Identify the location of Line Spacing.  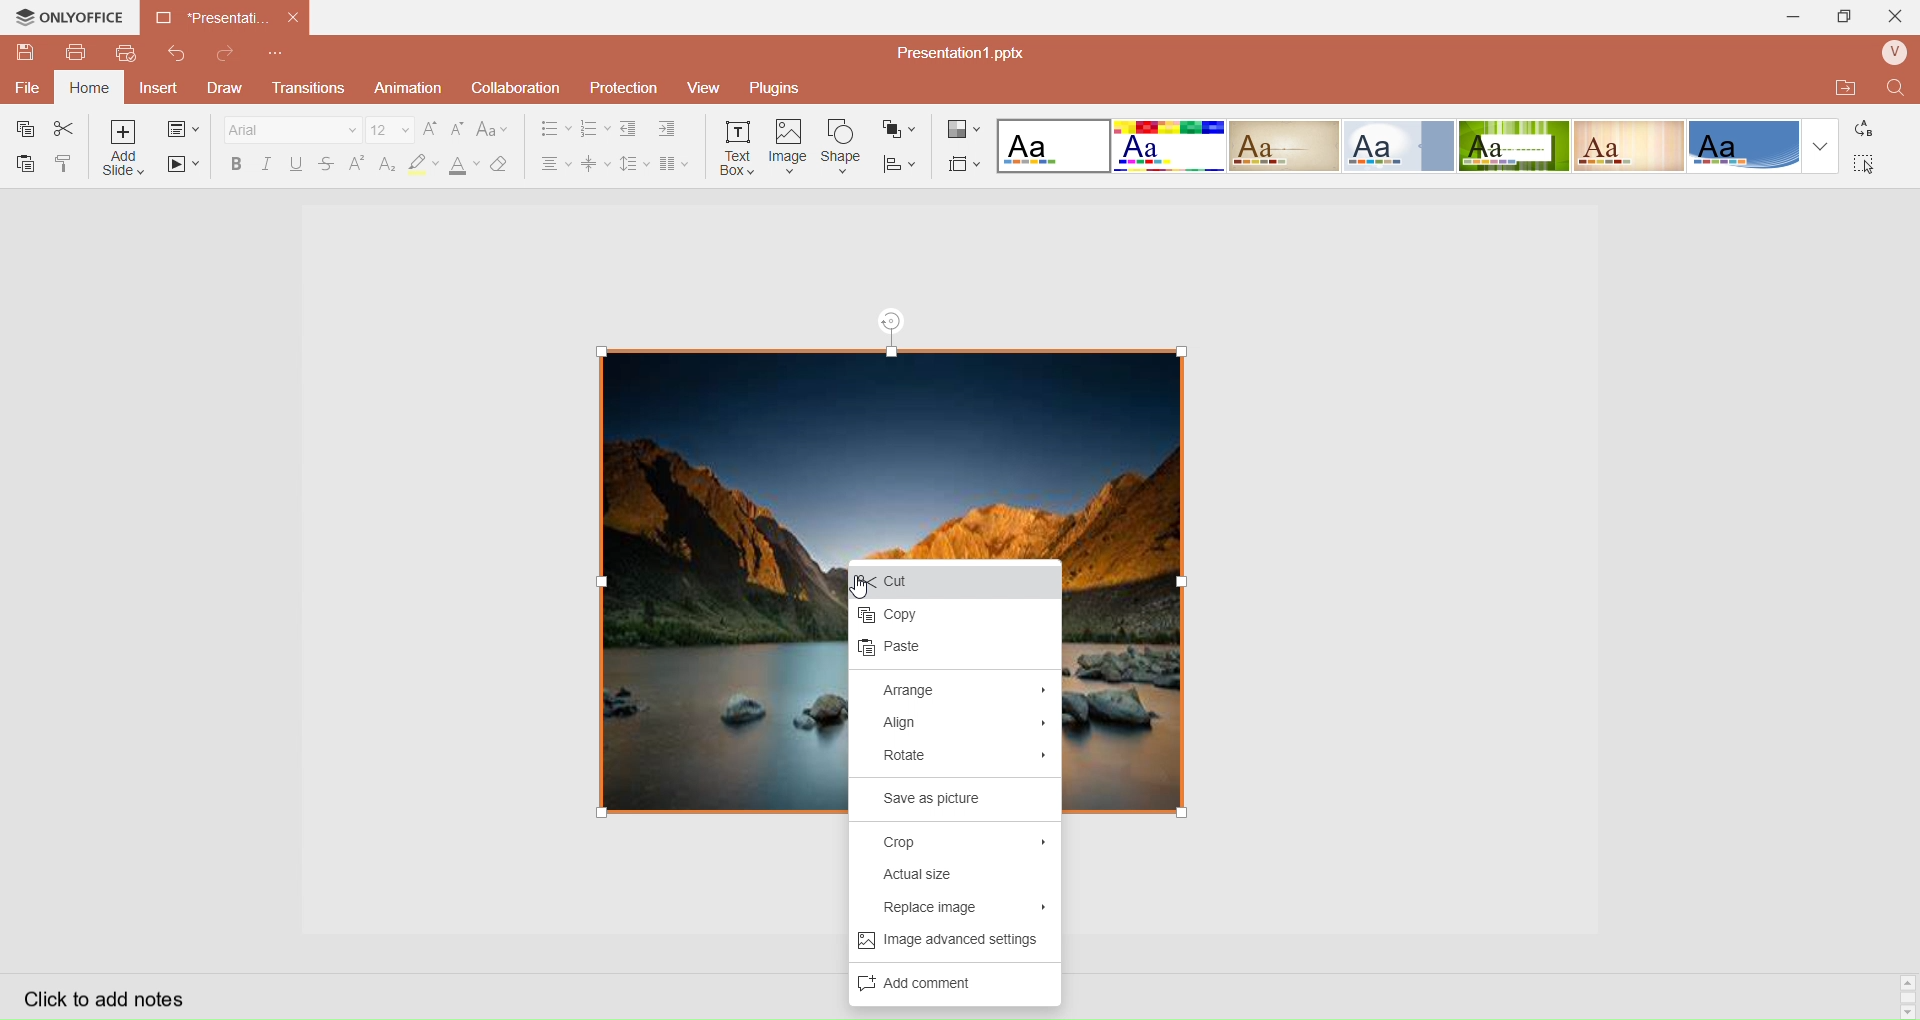
(637, 164).